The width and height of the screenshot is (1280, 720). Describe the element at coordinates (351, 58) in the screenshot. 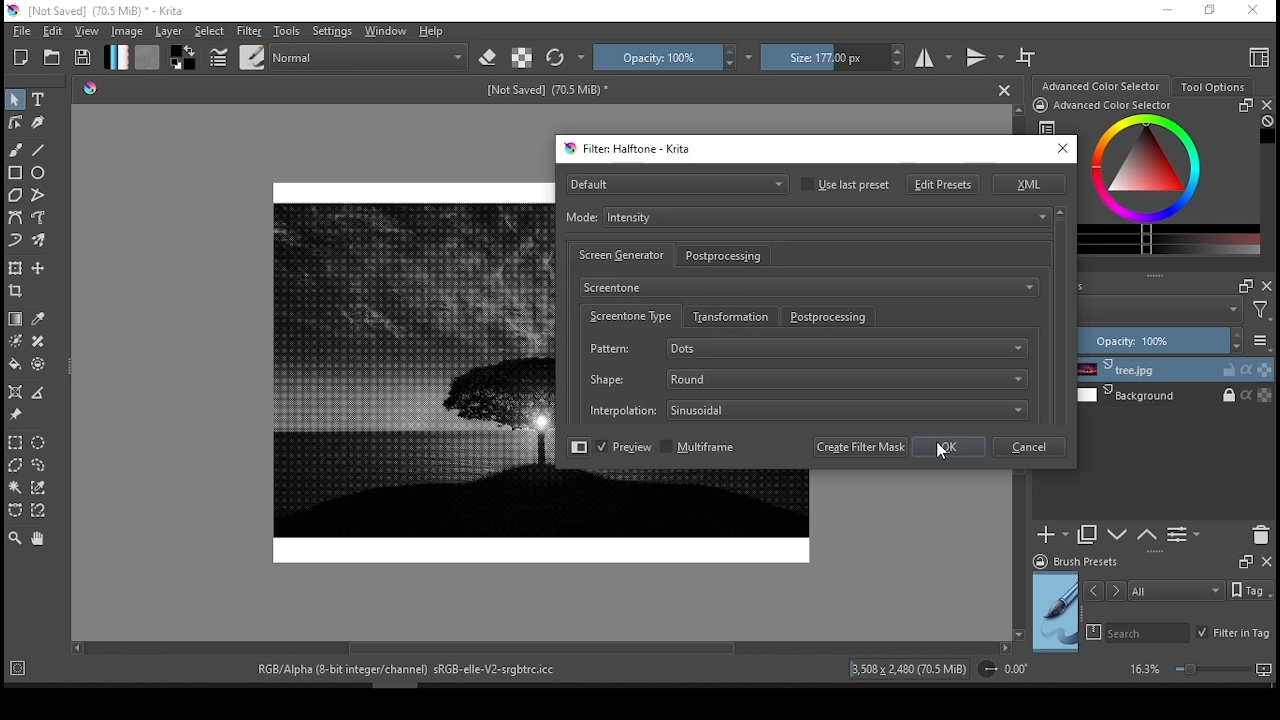

I see `Blend Mode` at that location.